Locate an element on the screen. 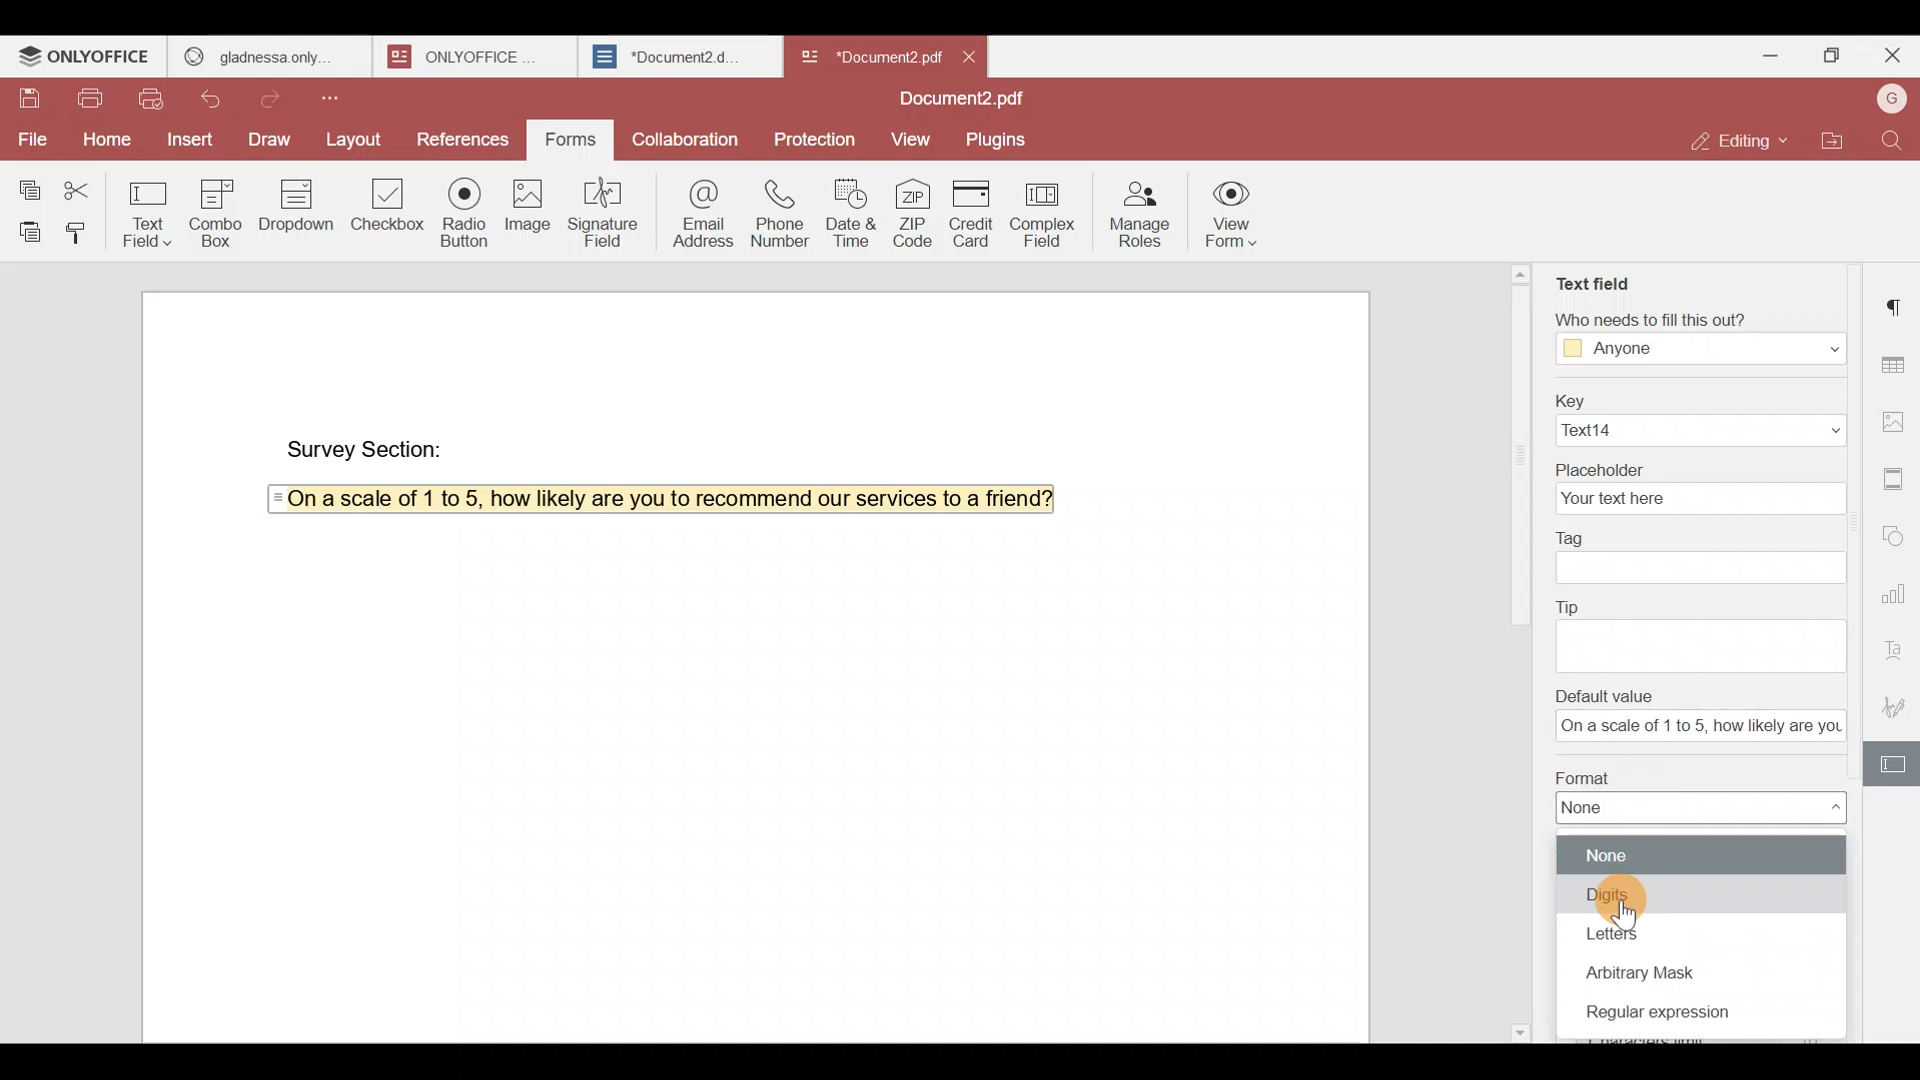  Digits is located at coordinates (1658, 895).